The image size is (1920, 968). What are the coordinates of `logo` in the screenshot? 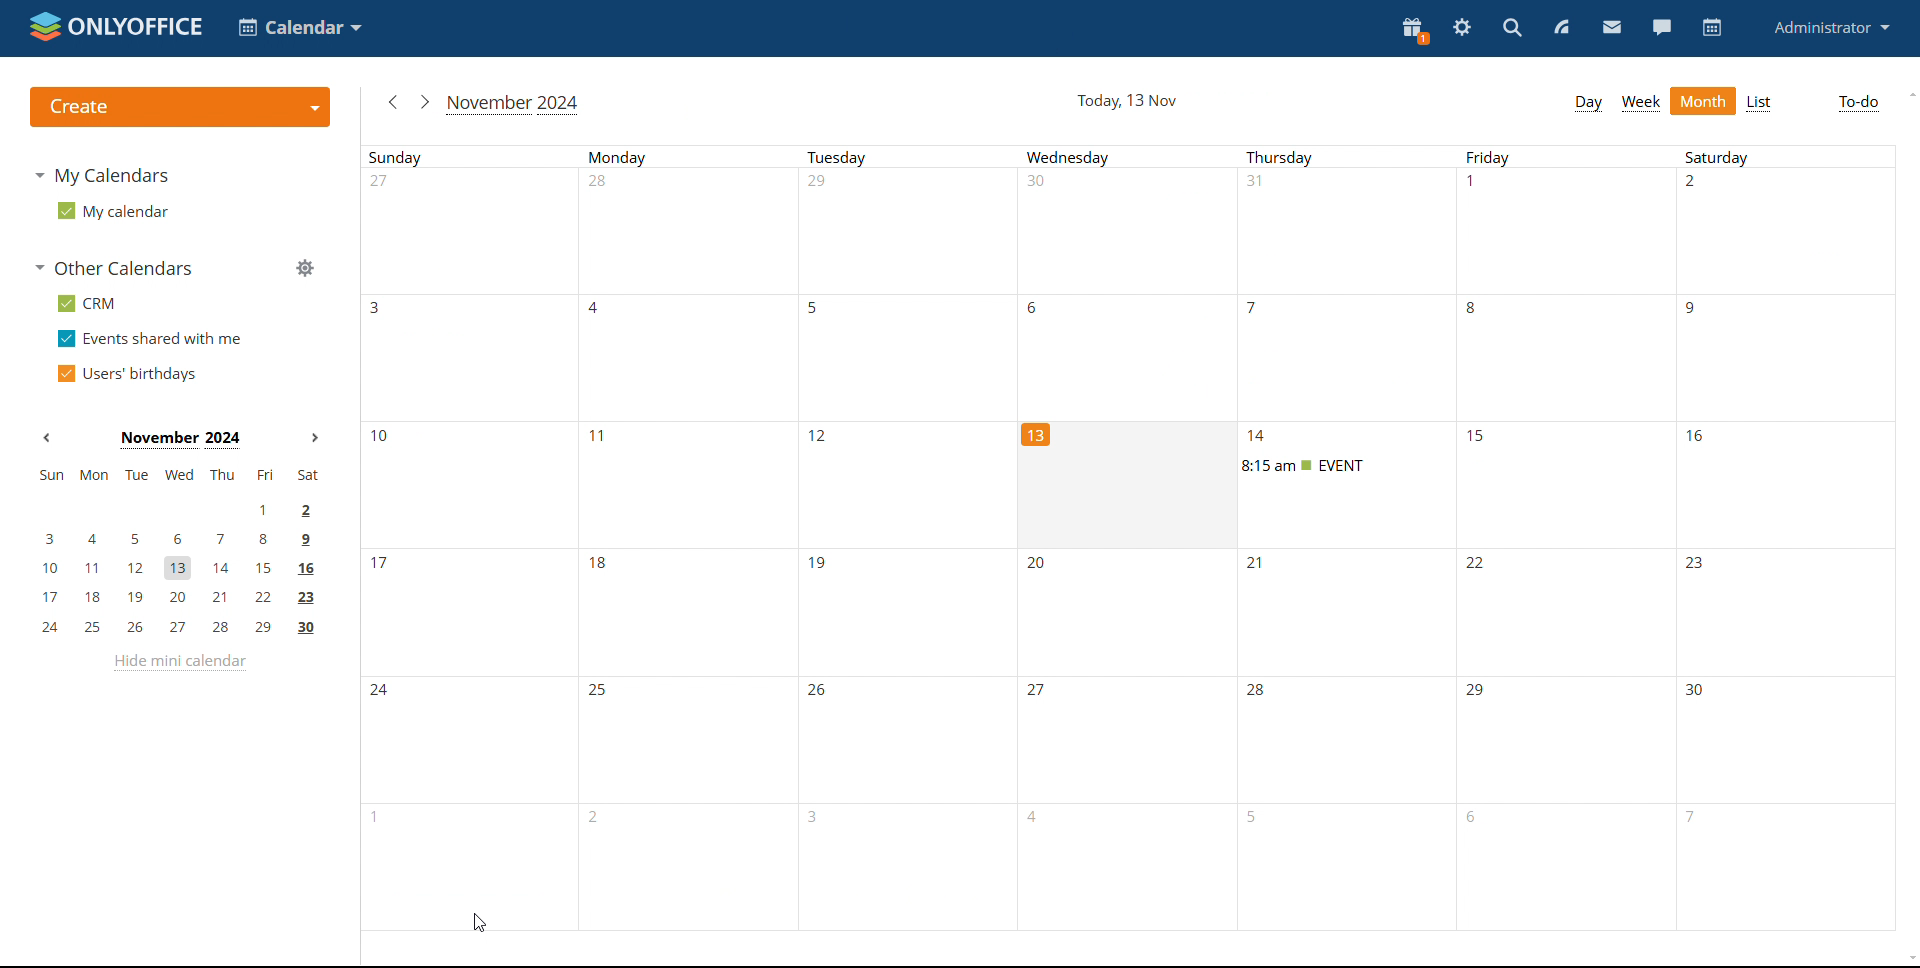 It's located at (116, 28).